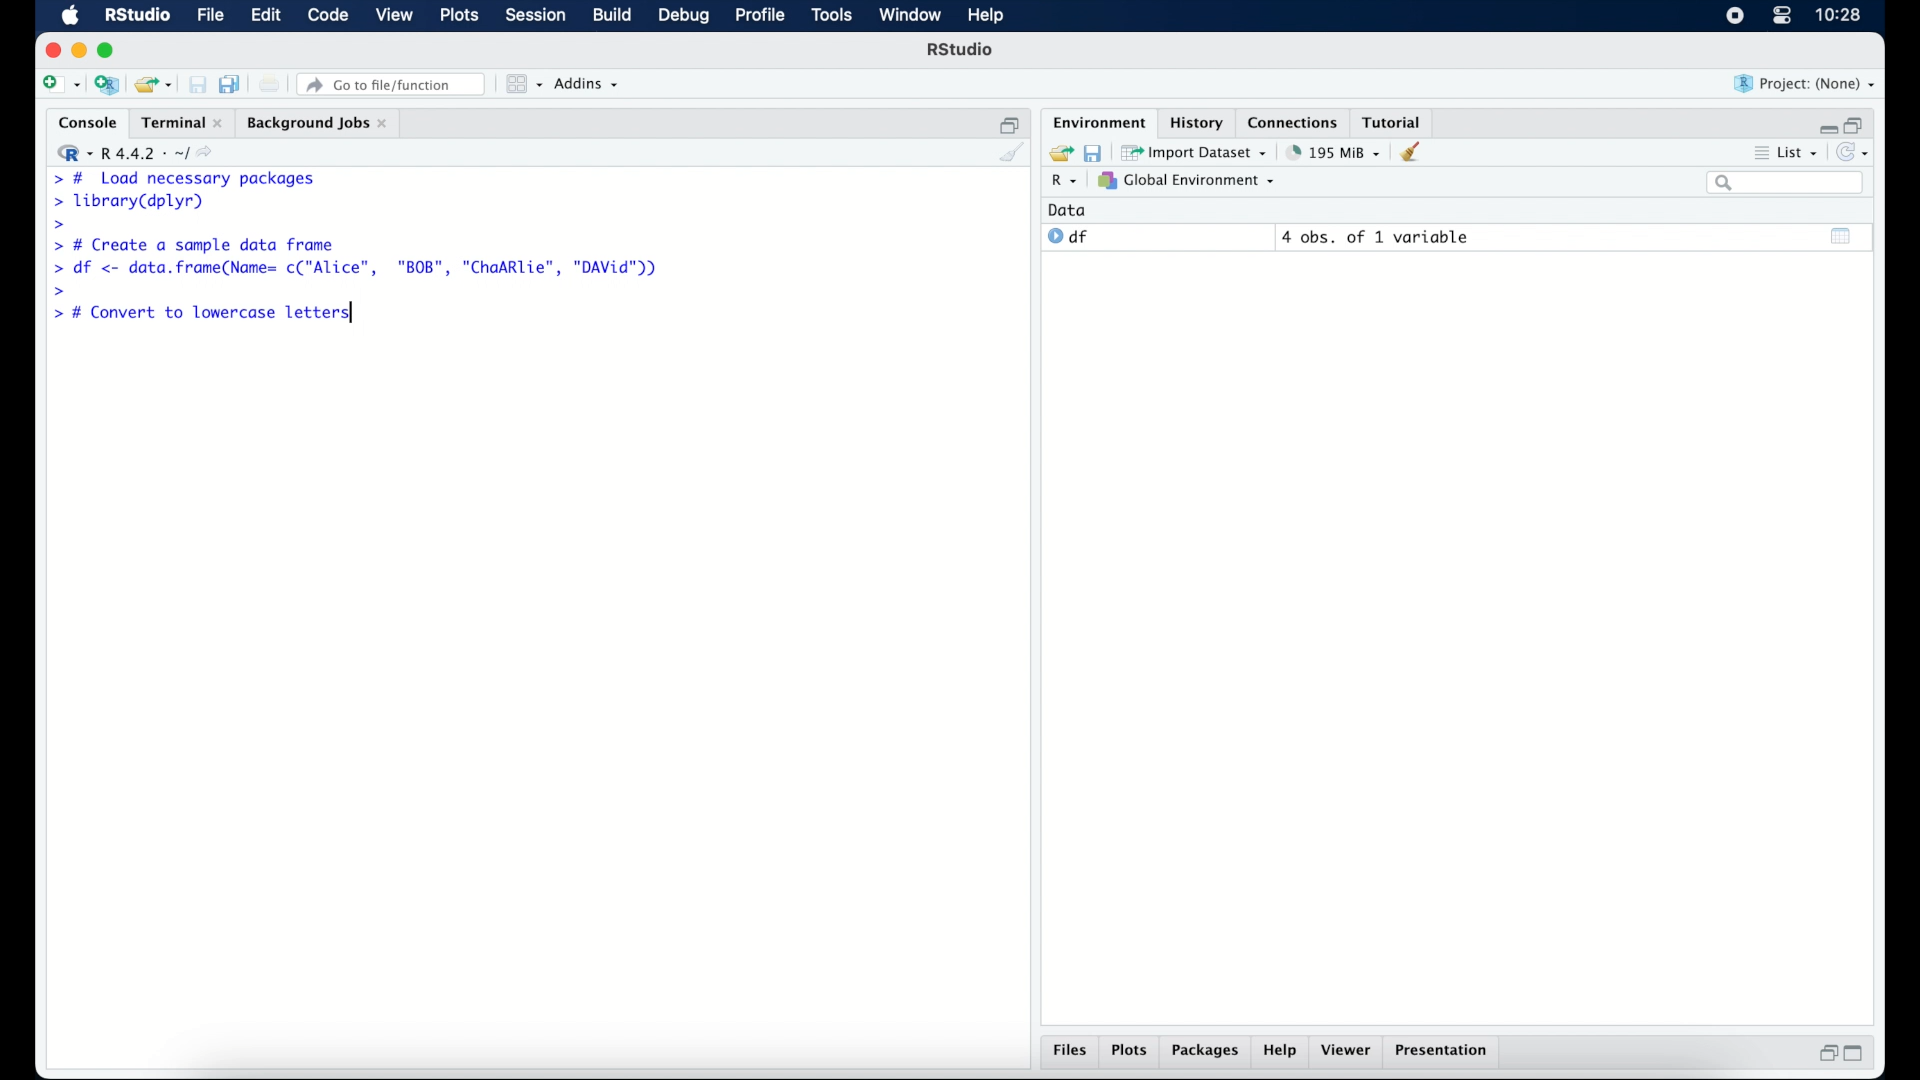 This screenshot has width=1920, height=1080. Describe the element at coordinates (1784, 184) in the screenshot. I see `search bar` at that location.